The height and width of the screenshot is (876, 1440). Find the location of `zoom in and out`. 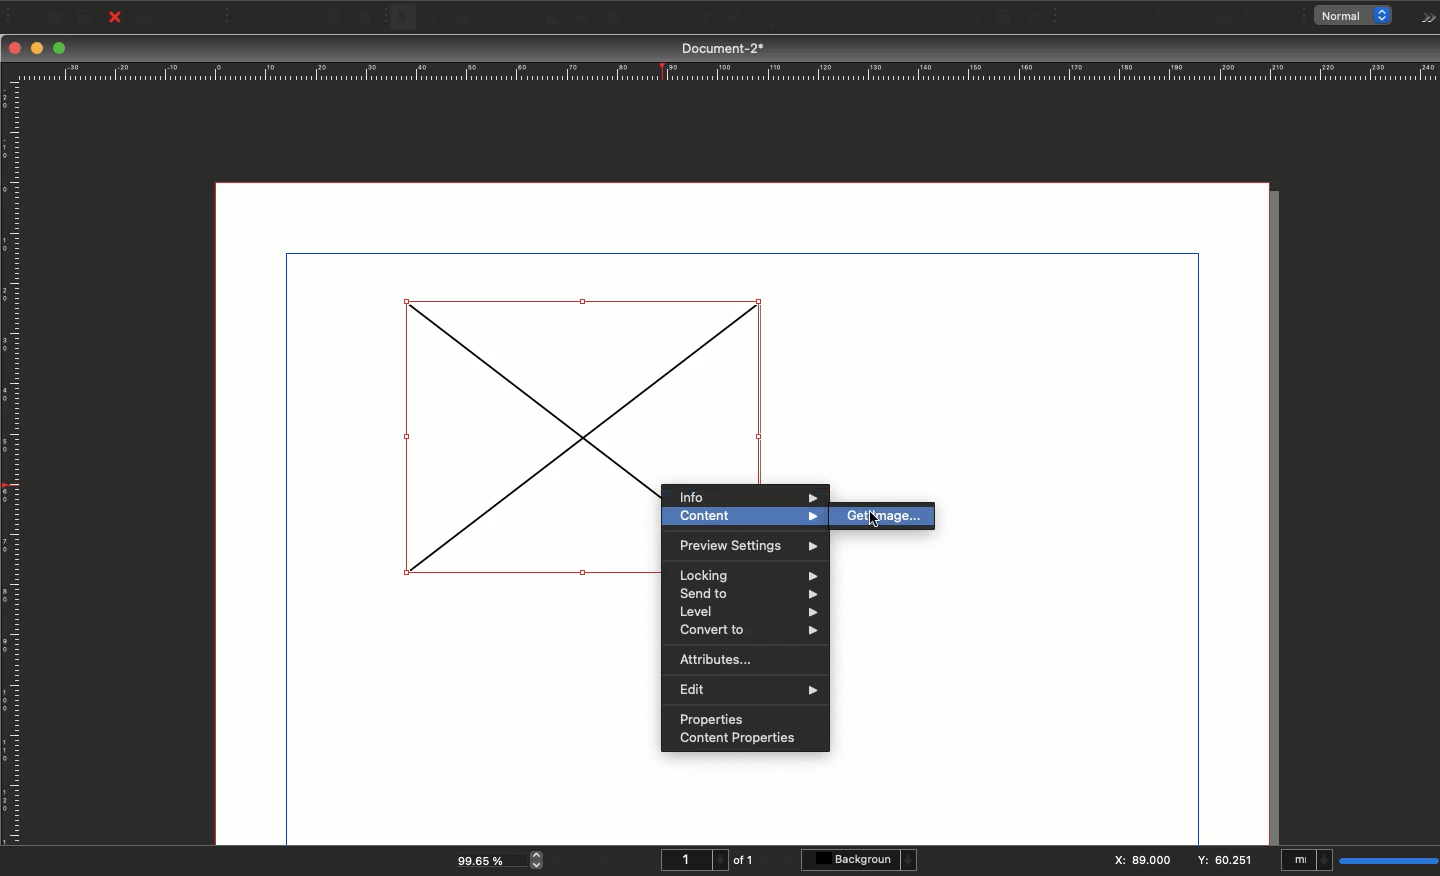

zoom in and out is located at coordinates (540, 859).